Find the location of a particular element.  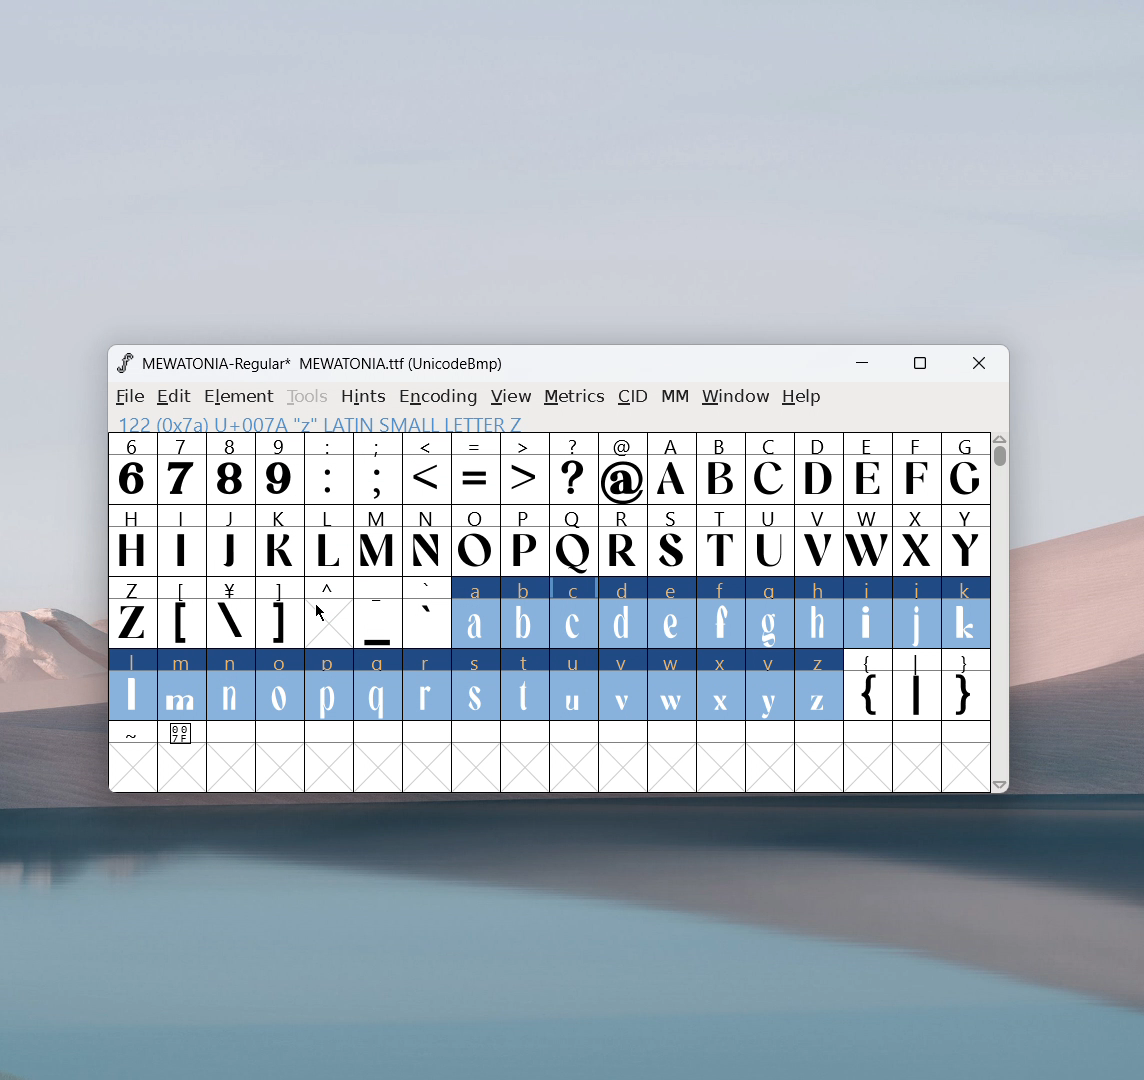

X is located at coordinates (917, 539).